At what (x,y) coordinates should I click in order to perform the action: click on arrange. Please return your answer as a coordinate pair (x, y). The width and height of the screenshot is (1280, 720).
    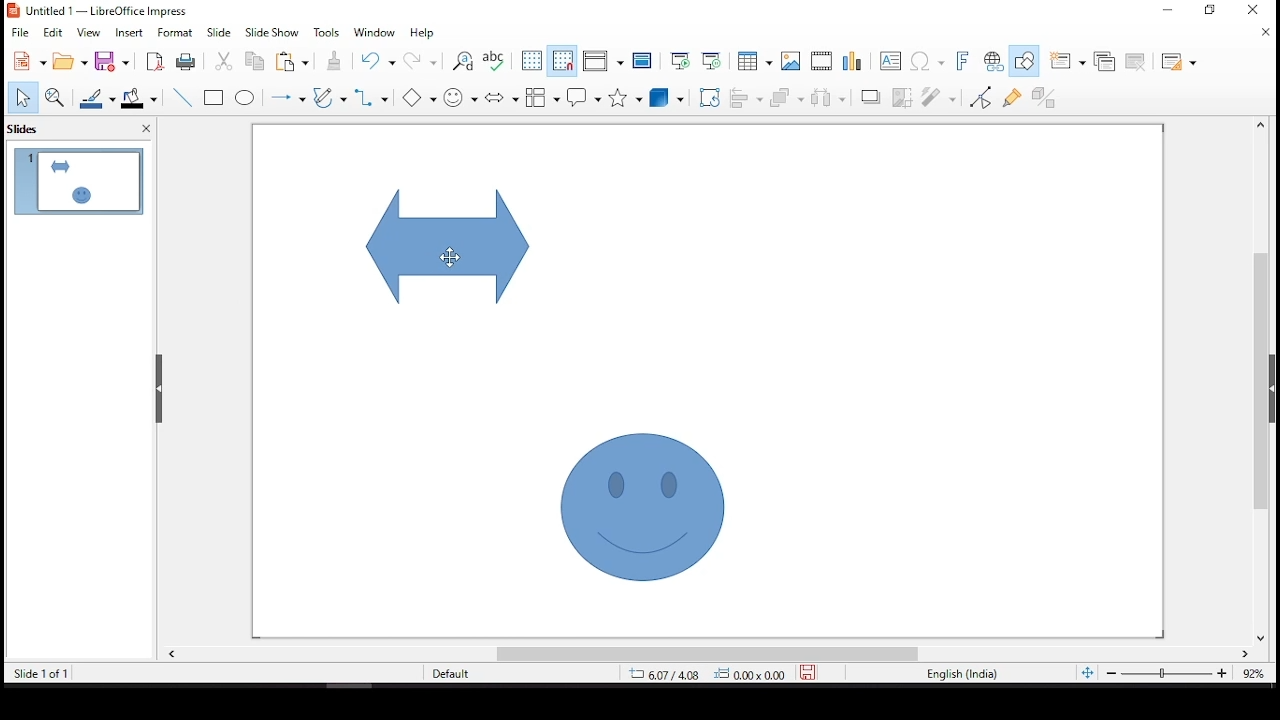
    Looking at the image, I should click on (785, 97).